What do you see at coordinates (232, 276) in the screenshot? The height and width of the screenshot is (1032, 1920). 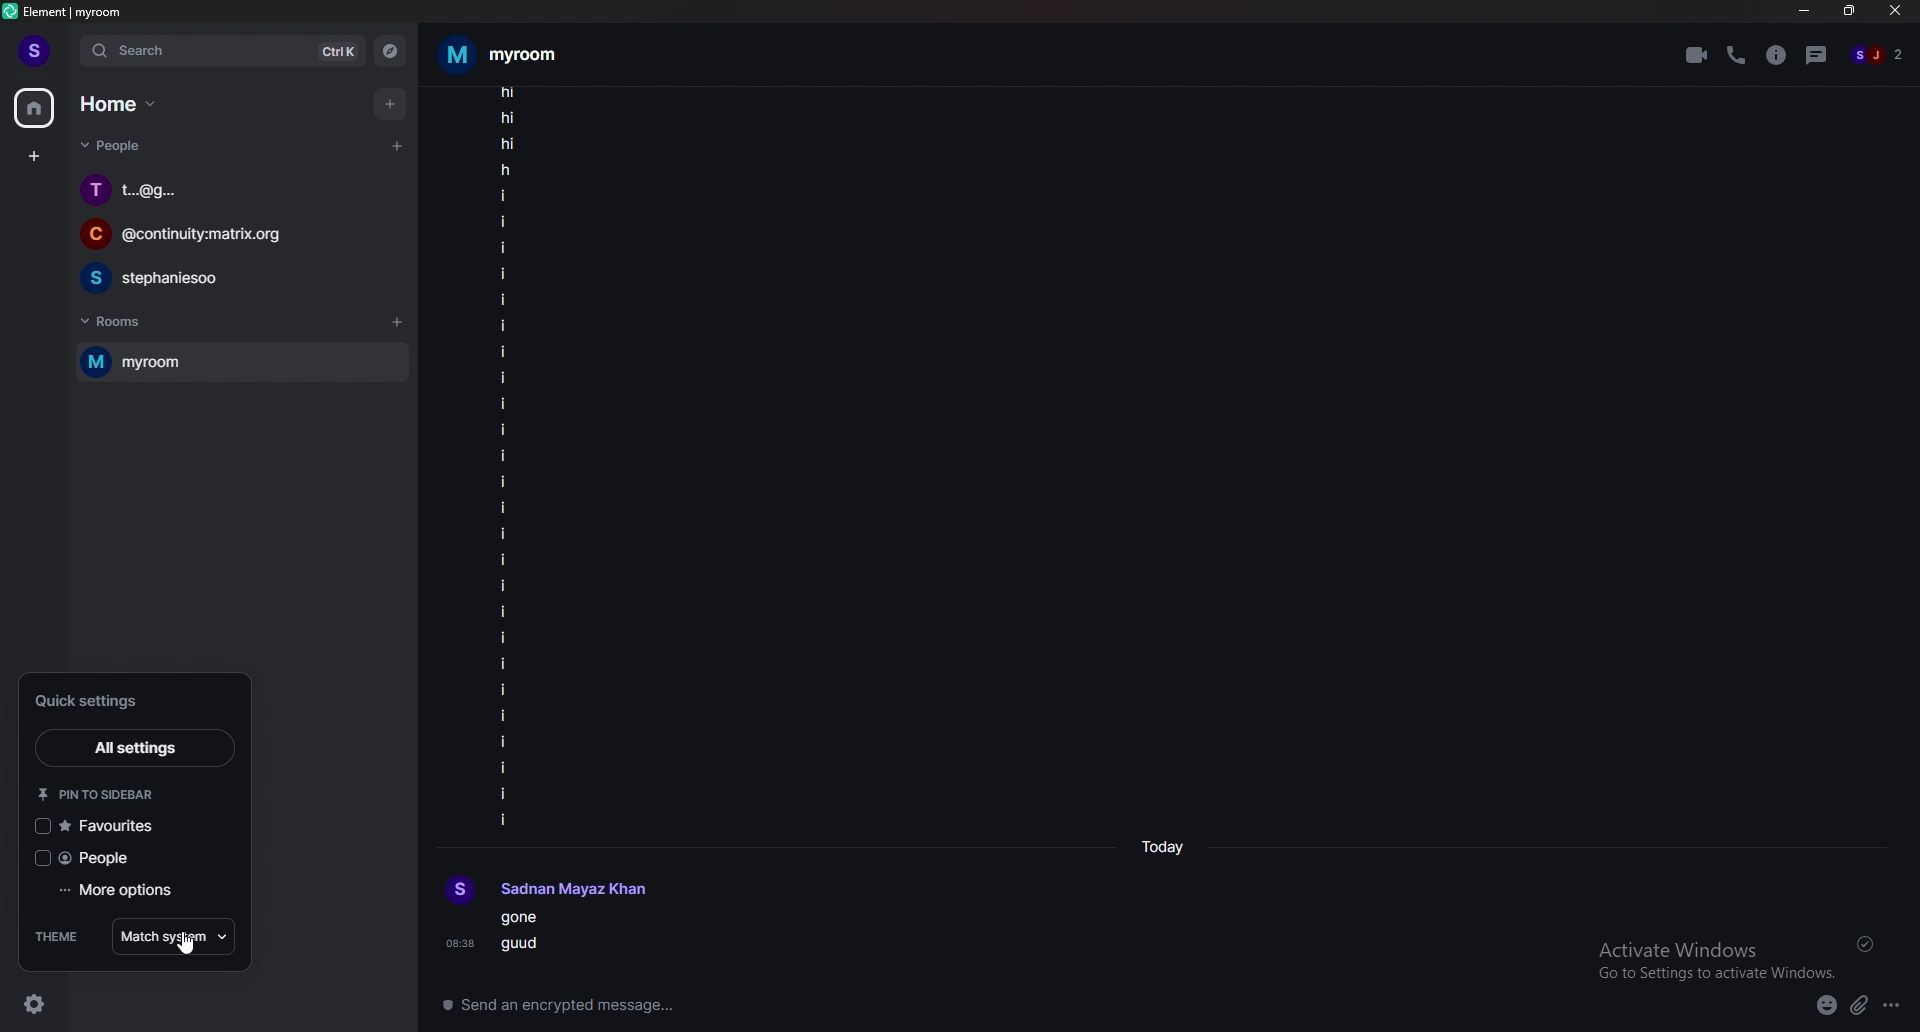 I see `chat` at bounding box center [232, 276].